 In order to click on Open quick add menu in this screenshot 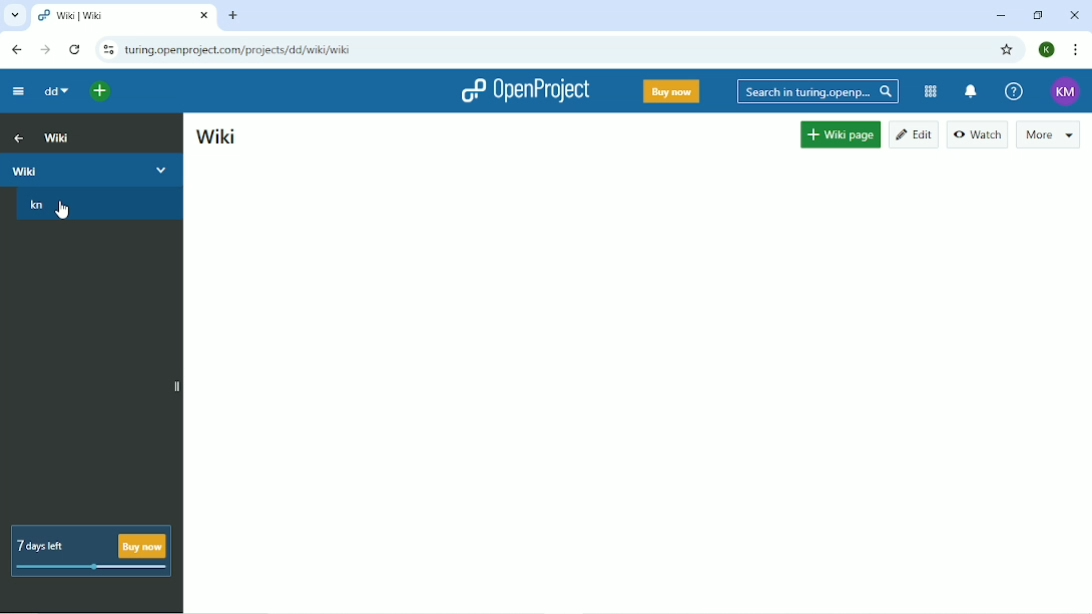, I will do `click(95, 94)`.